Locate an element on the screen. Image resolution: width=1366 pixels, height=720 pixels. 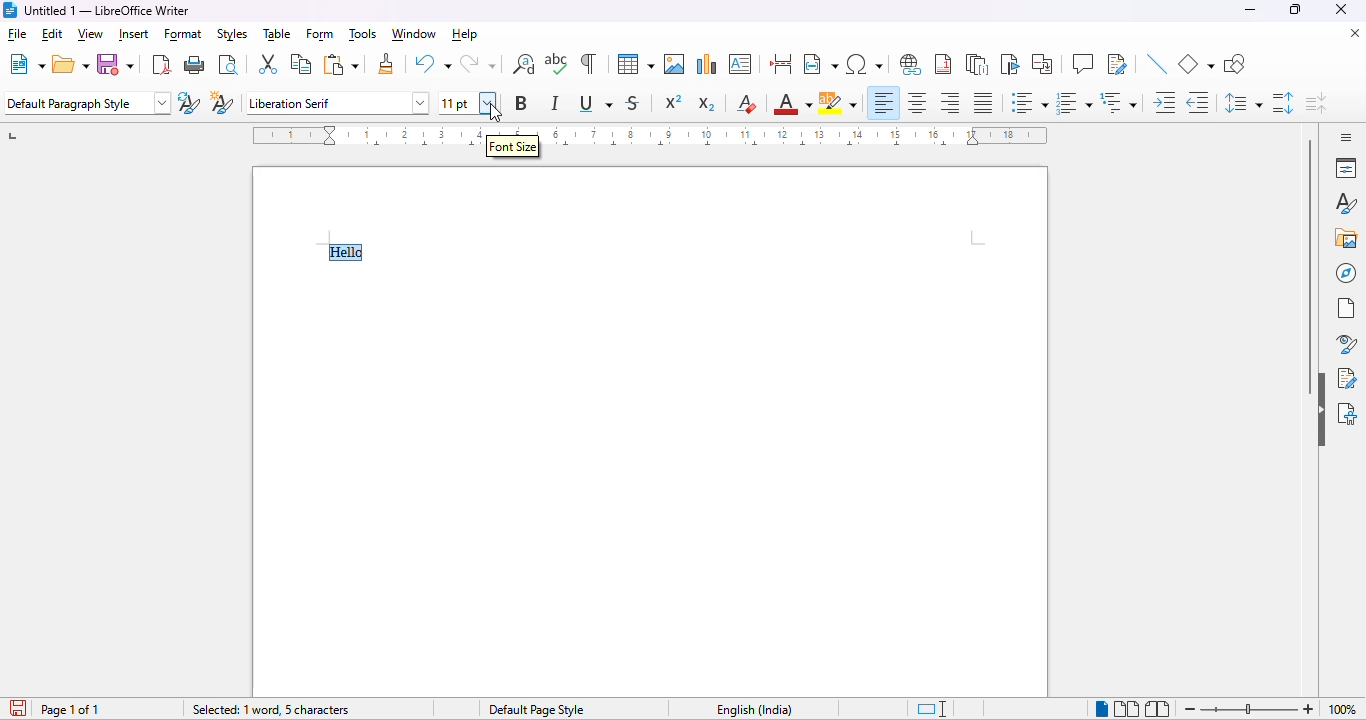
insert is located at coordinates (133, 35).